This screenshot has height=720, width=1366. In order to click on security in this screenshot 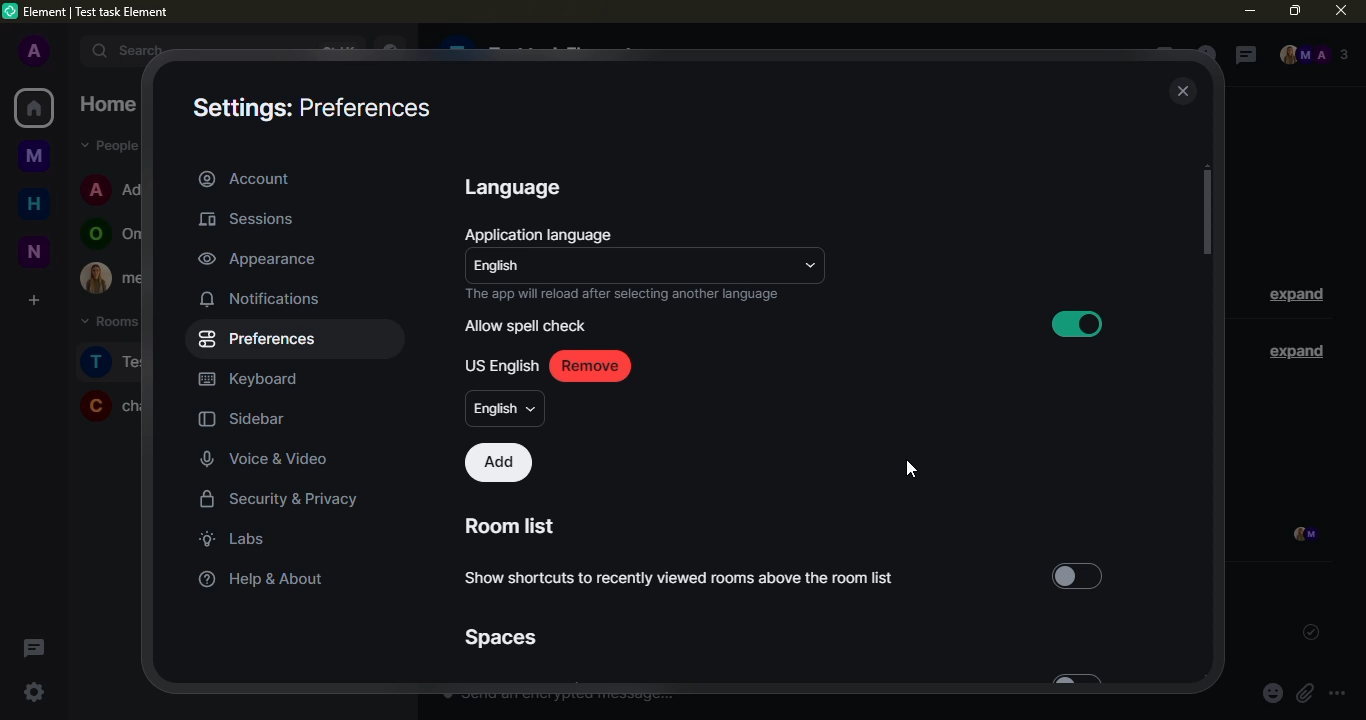, I will do `click(280, 501)`.